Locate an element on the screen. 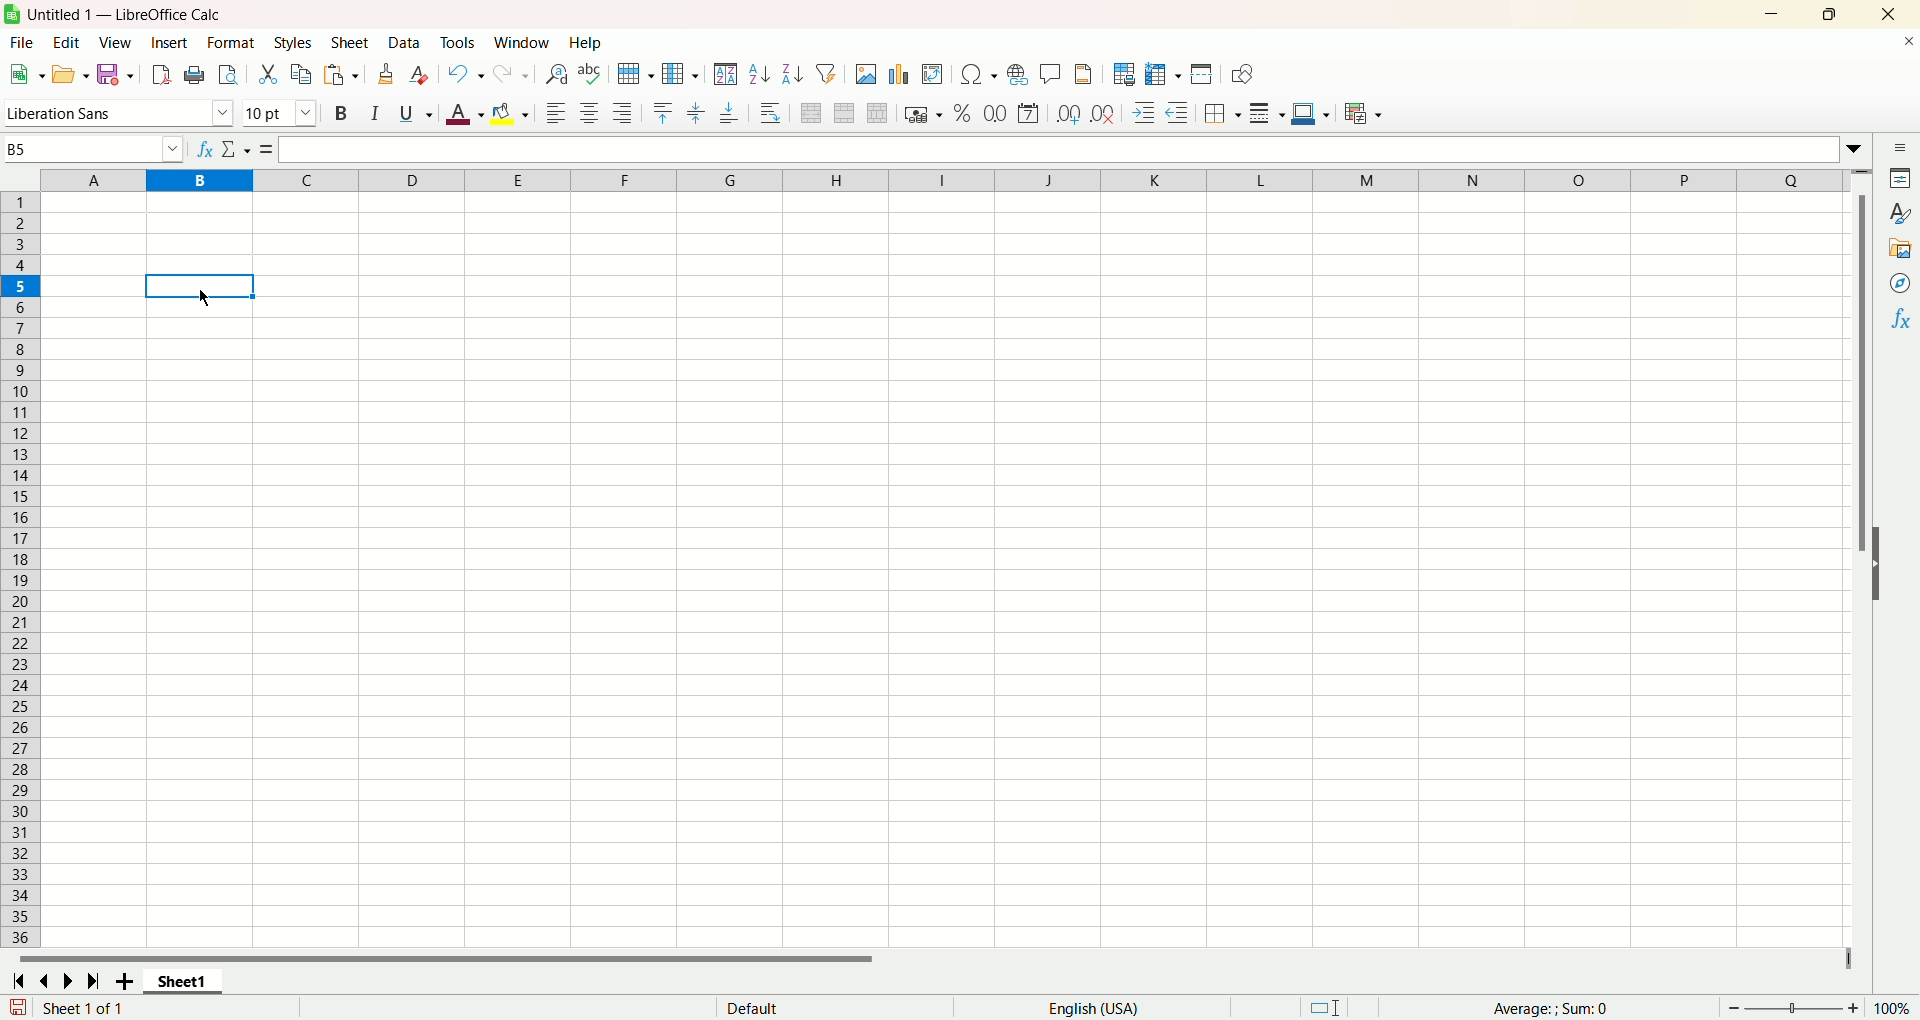  copy is located at coordinates (301, 76).